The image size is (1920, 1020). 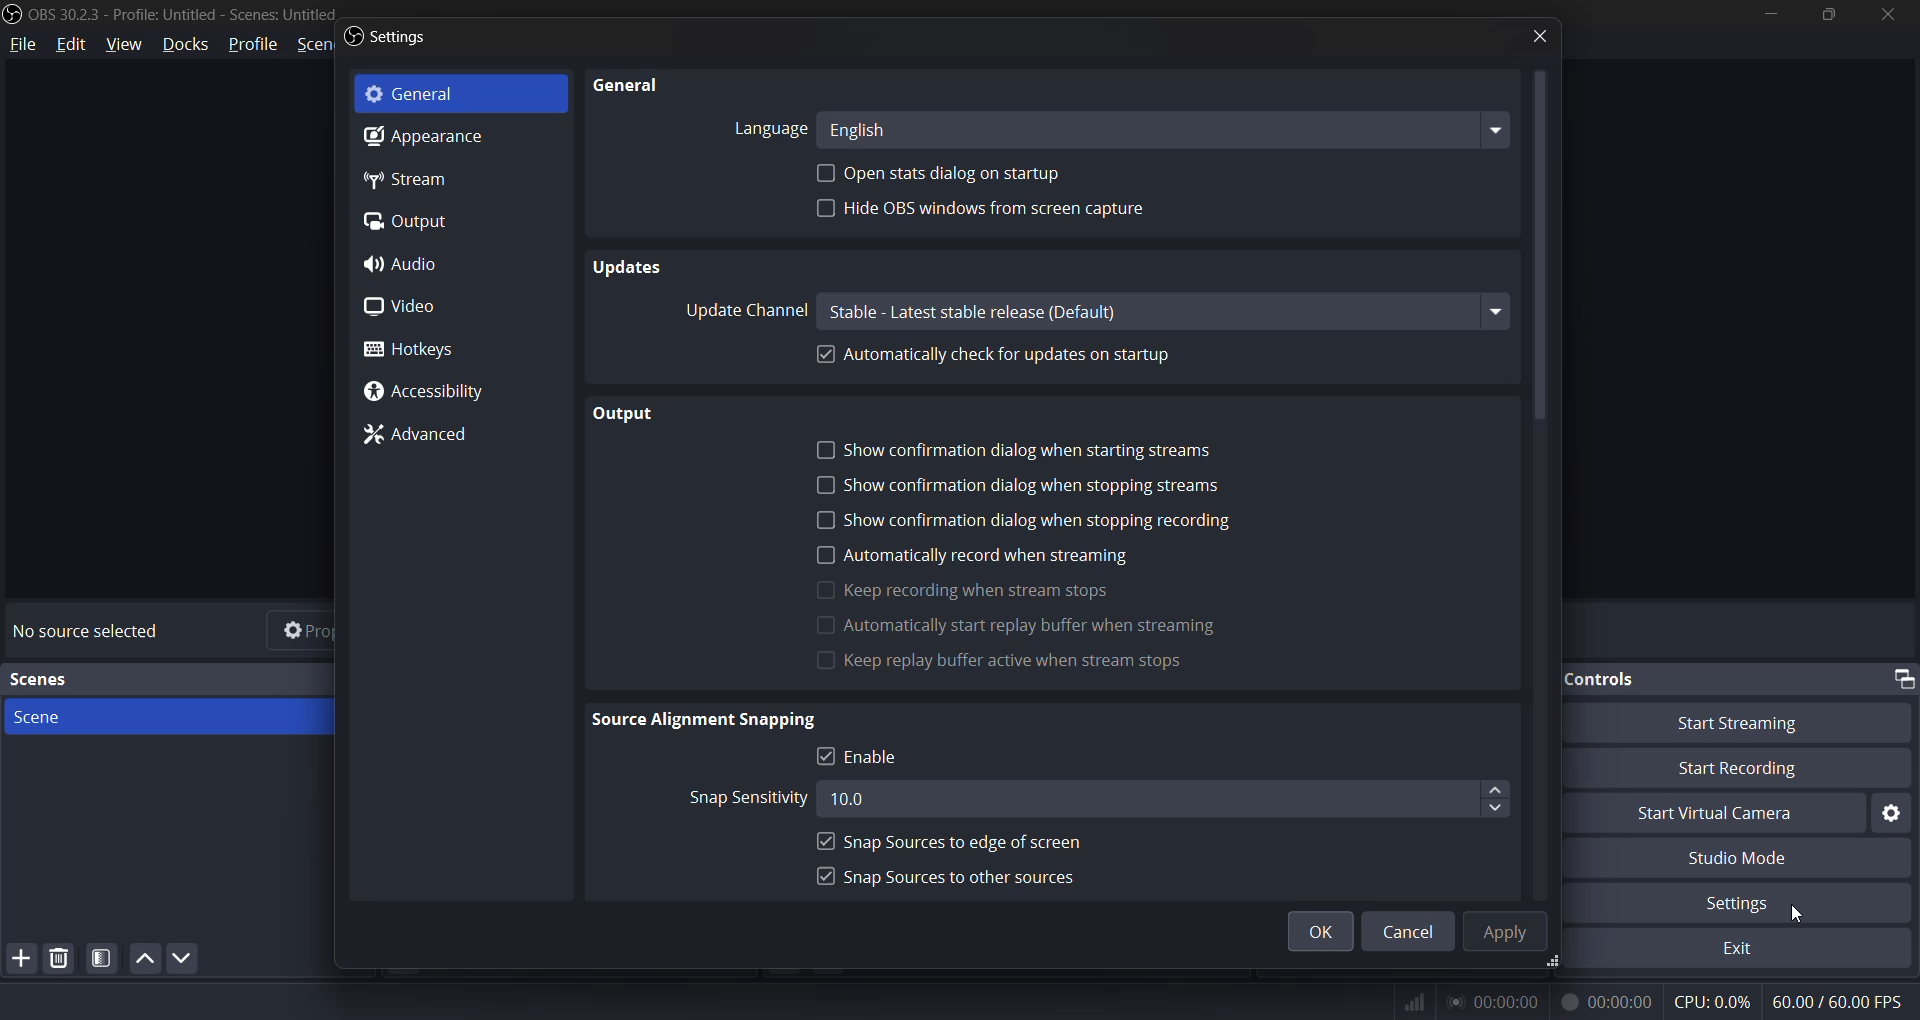 What do you see at coordinates (824, 662) in the screenshot?
I see `checkbox` at bounding box center [824, 662].